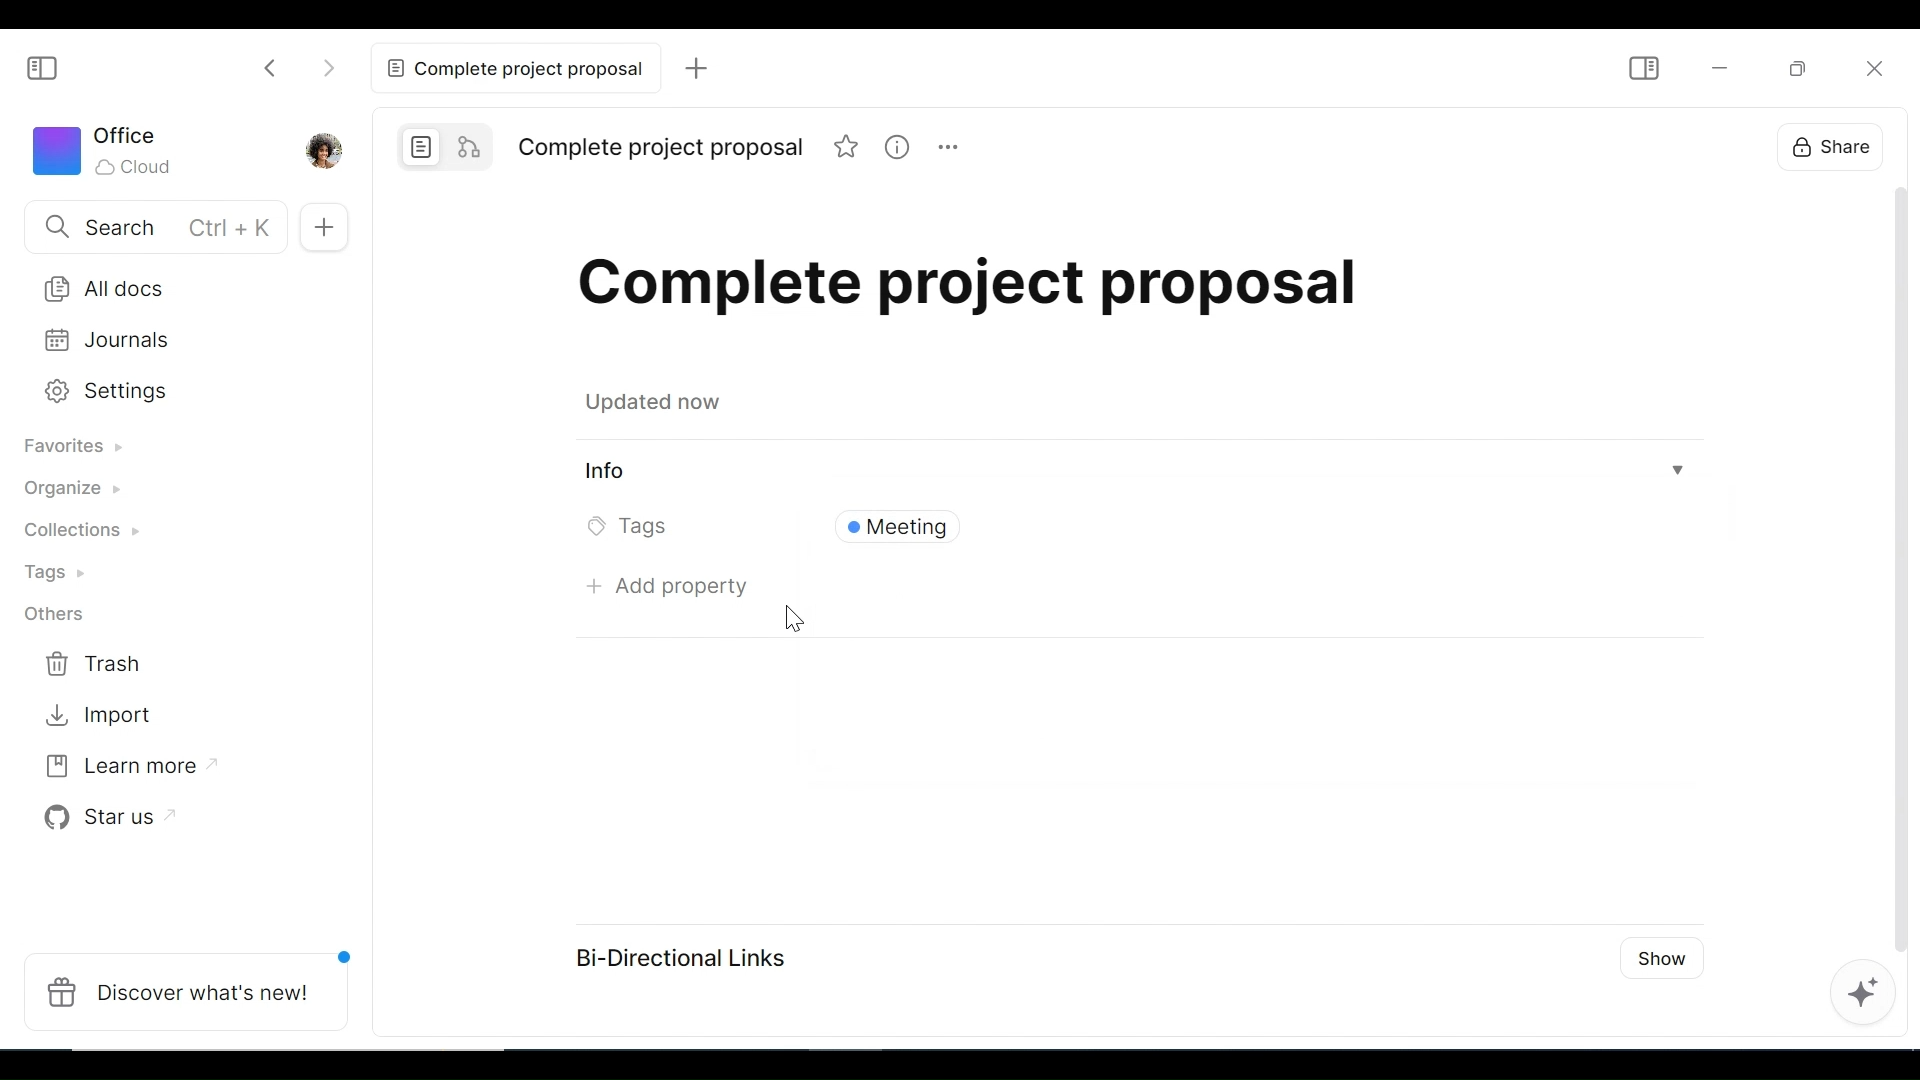 Image resolution: width=1920 pixels, height=1080 pixels. Describe the element at coordinates (952, 150) in the screenshot. I see `more` at that location.